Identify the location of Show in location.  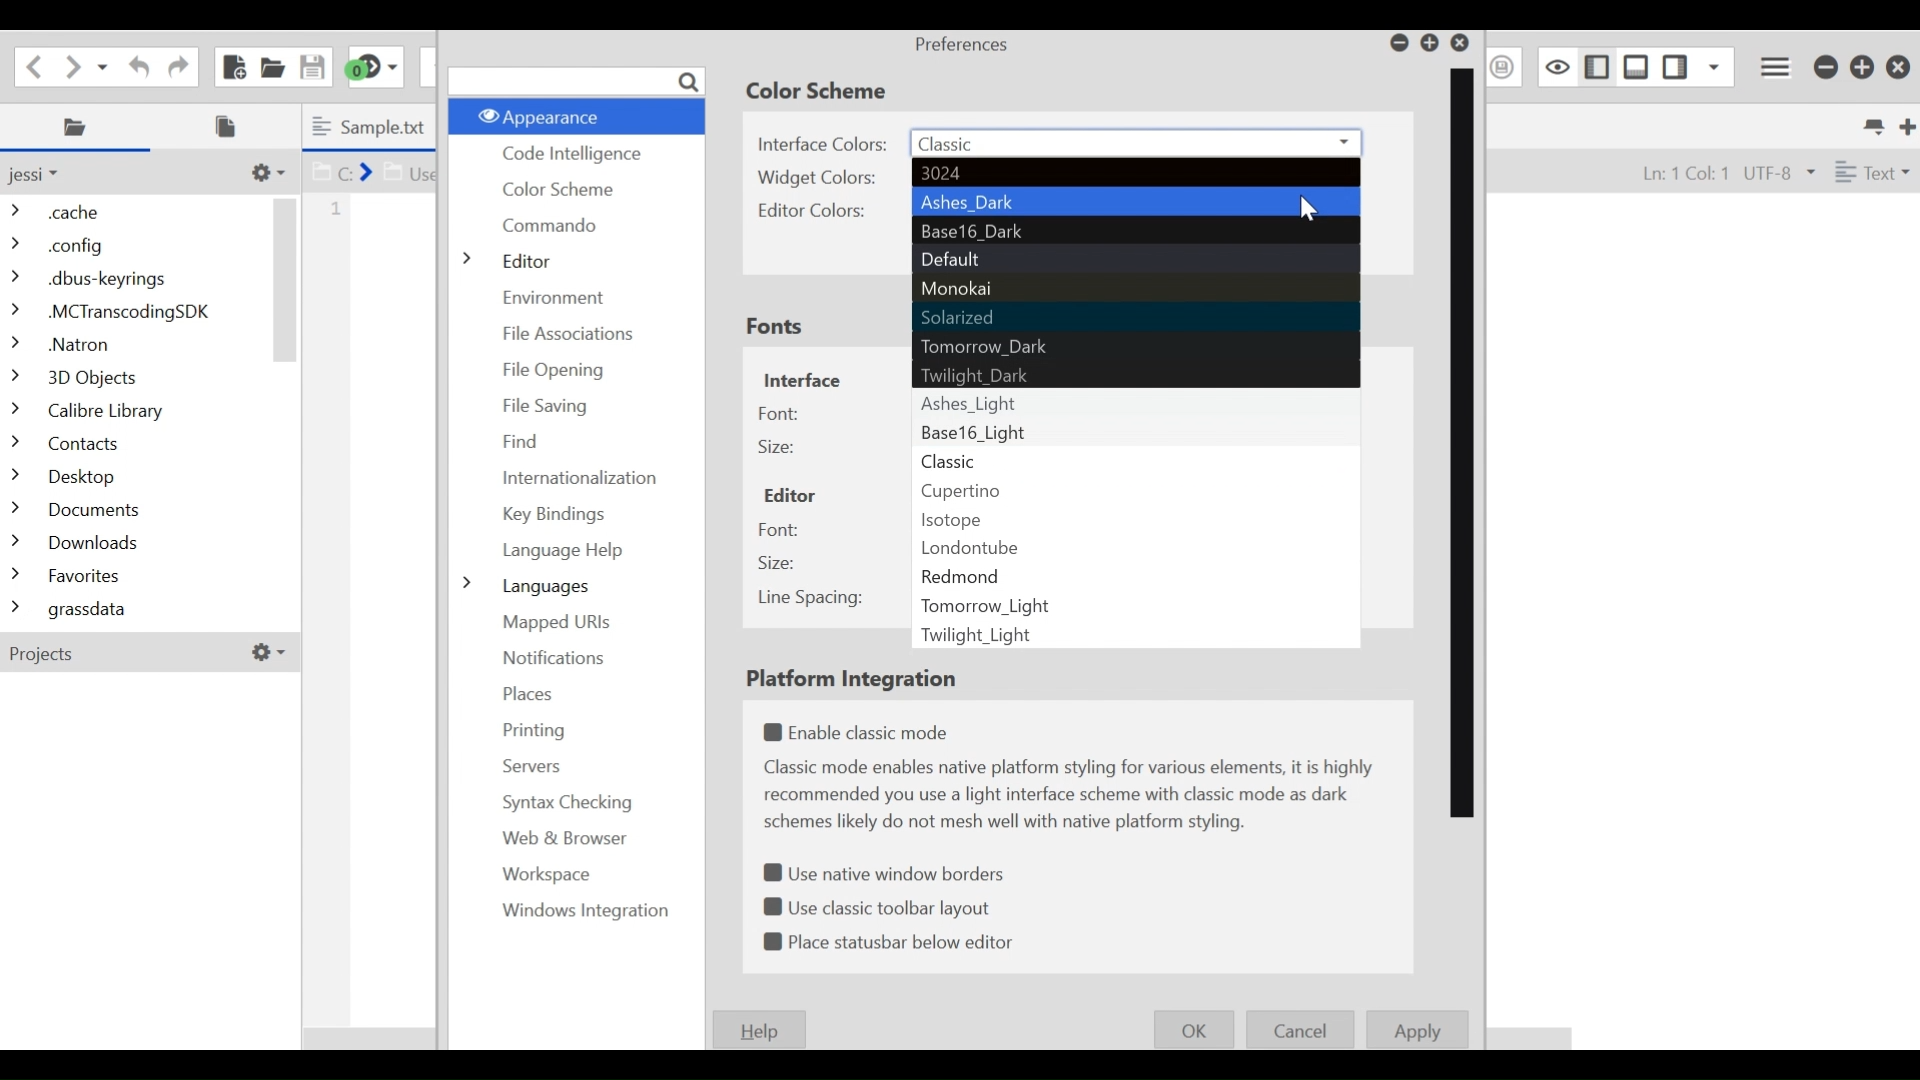
(374, 170).